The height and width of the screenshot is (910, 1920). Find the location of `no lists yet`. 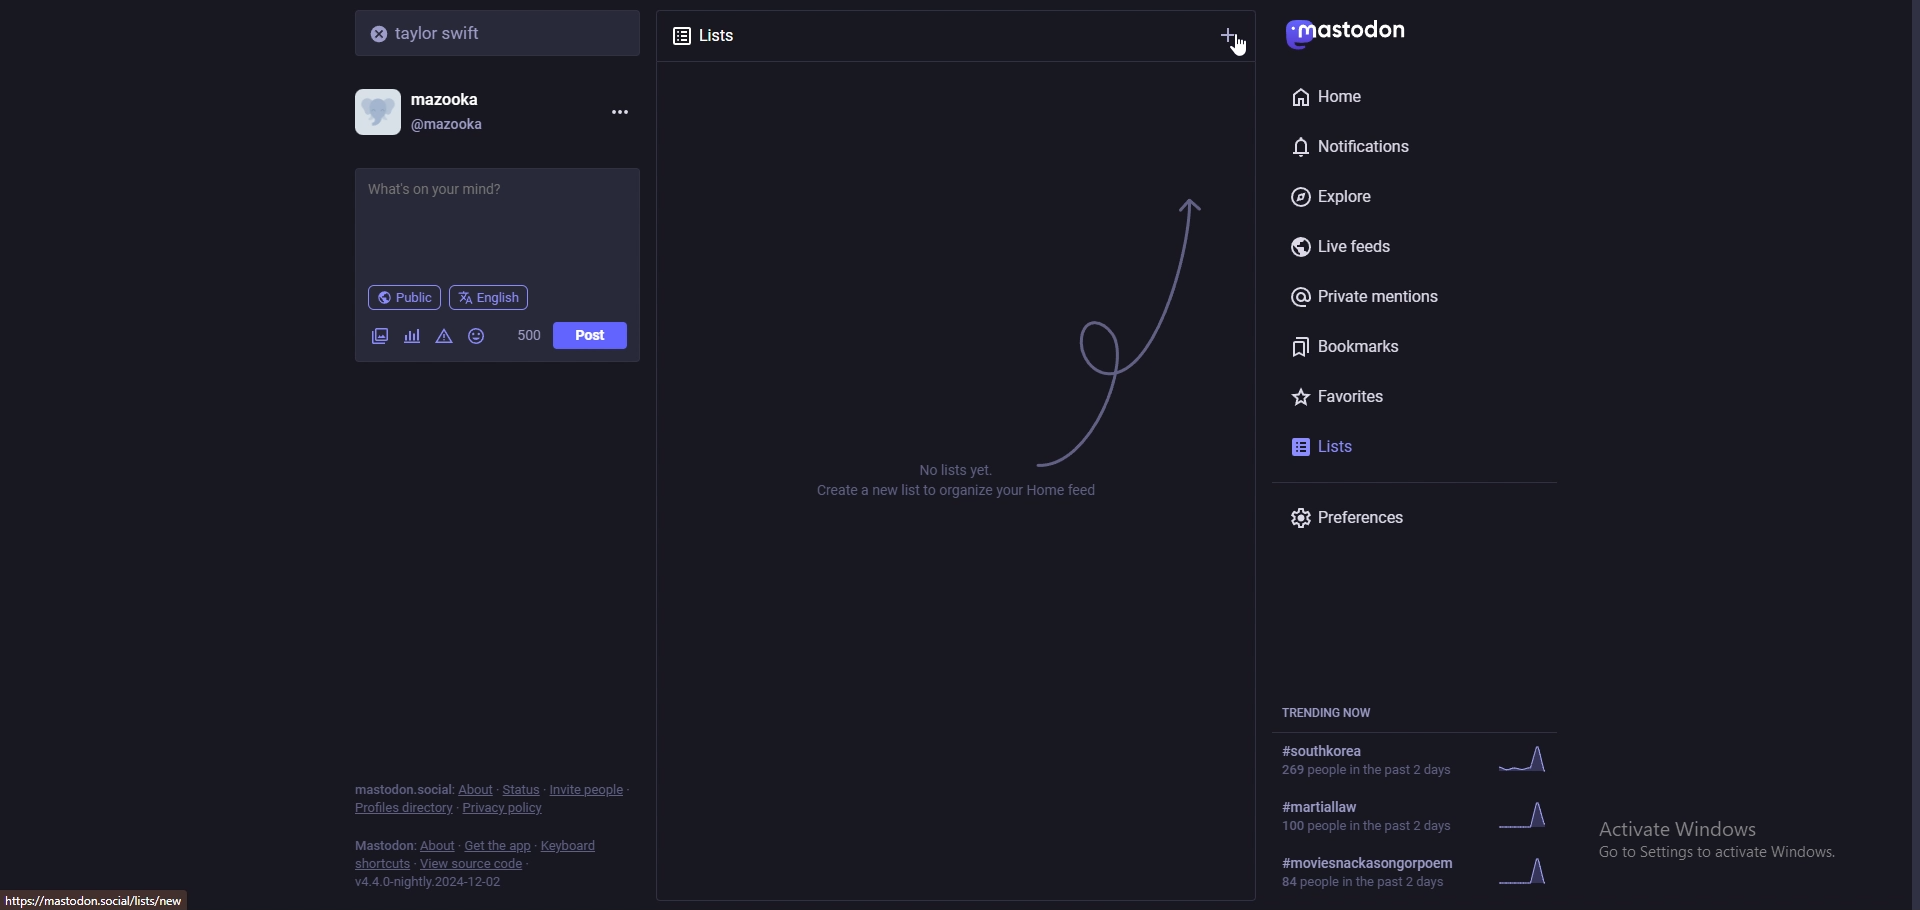

no lists yet is located at coordinates (965, 480).